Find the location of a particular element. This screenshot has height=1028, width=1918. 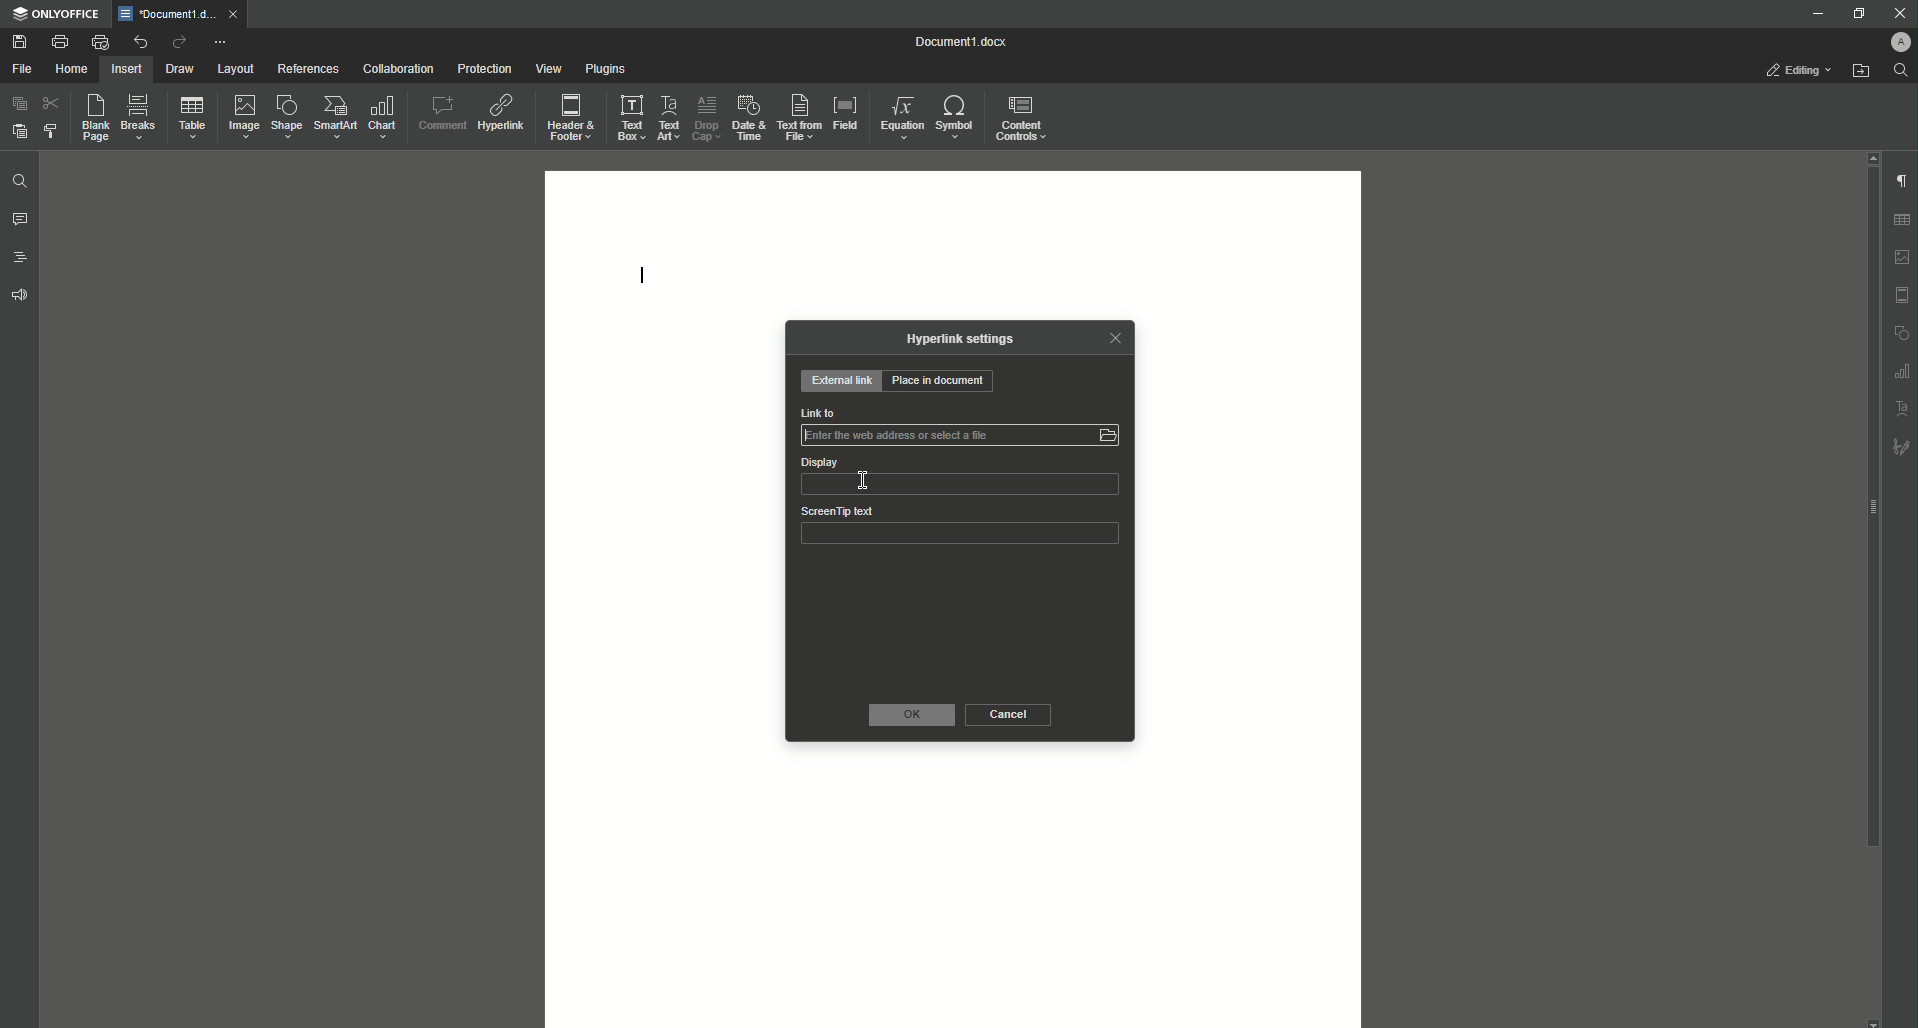

Minimize is located at coordinates (1810, 13).